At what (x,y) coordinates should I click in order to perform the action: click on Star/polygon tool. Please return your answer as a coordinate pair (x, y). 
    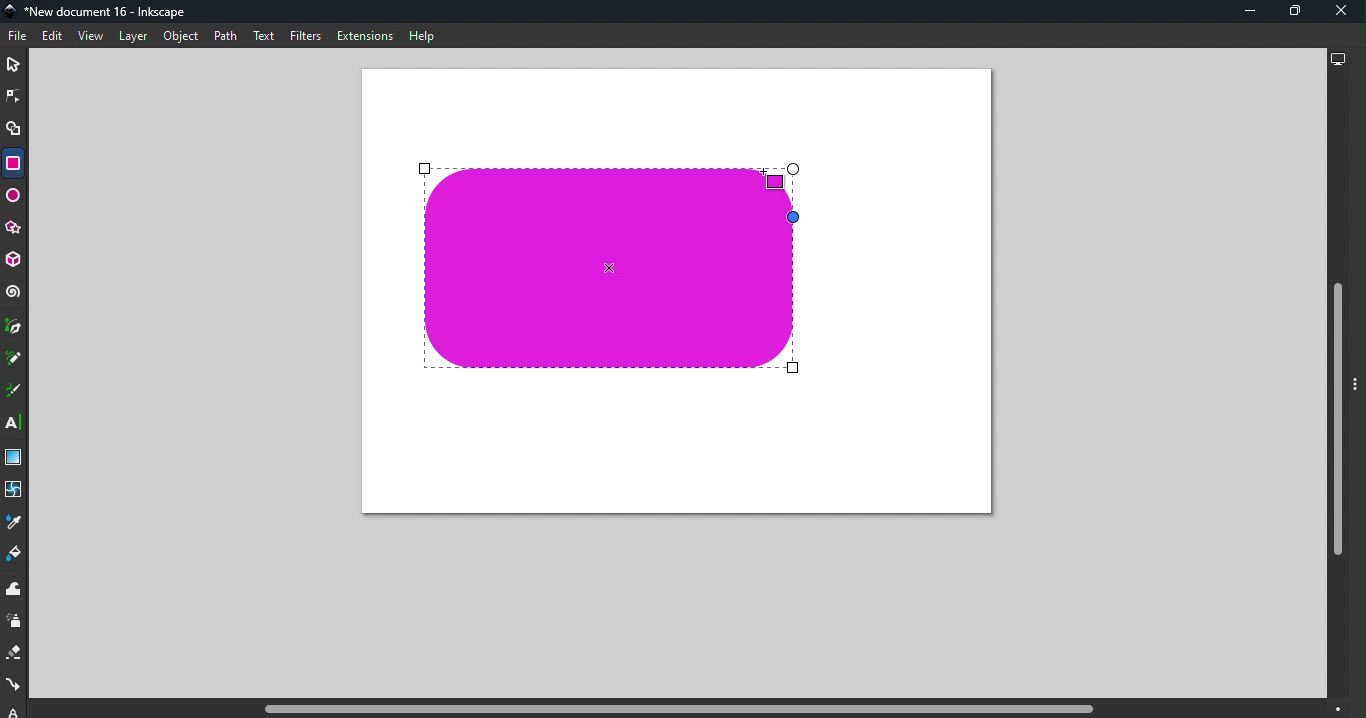
    Looking at the image, I should click on (15, 229).